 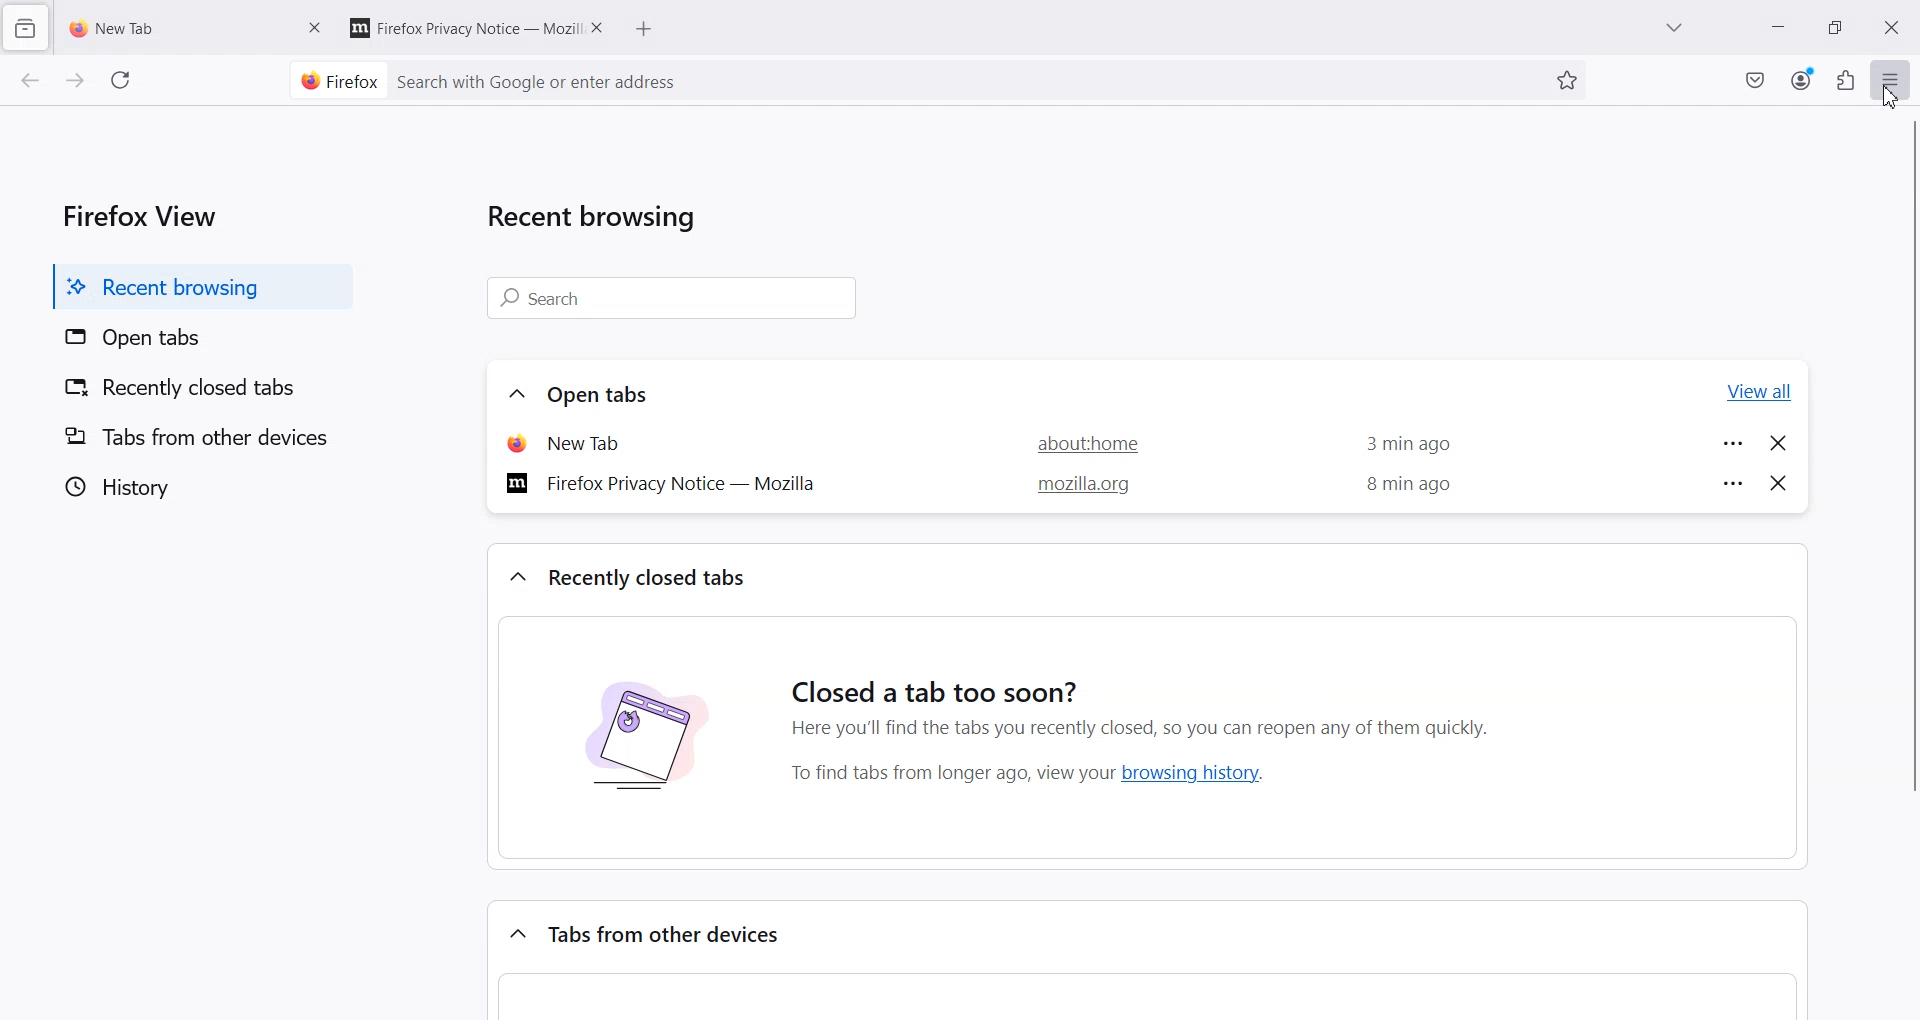 I want to click on Settings, so click(x=1734, y=481).